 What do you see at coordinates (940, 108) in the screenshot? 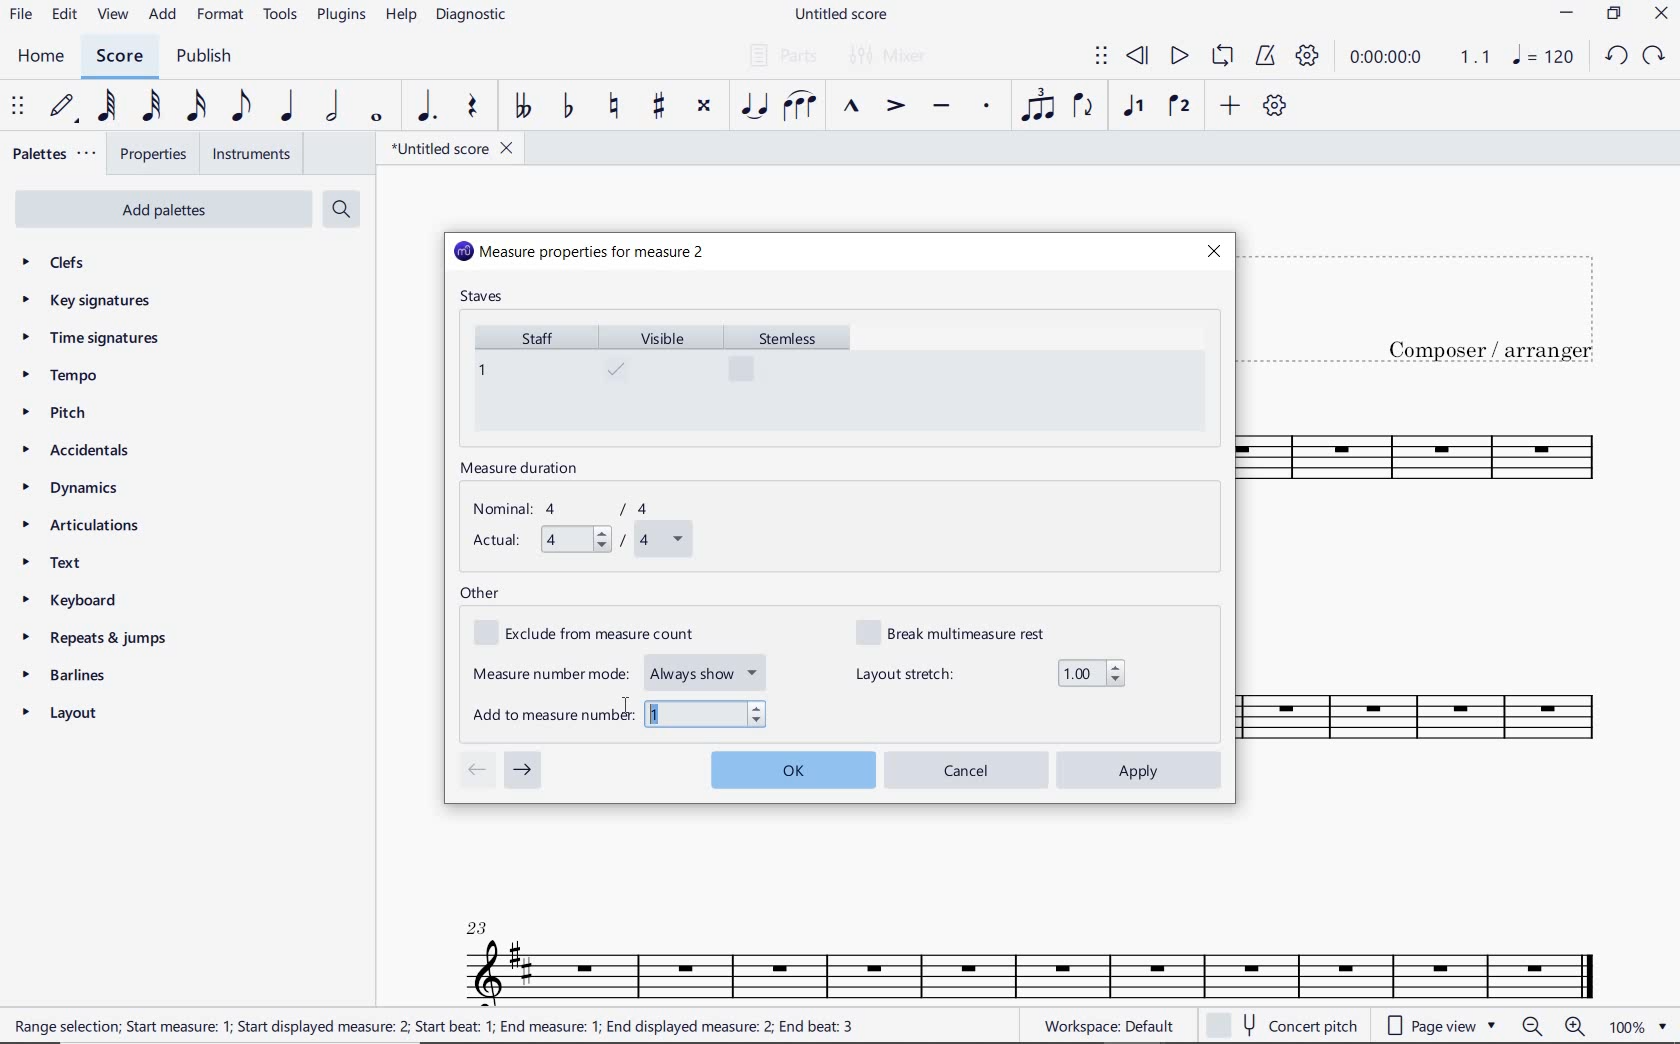
I see `TENUTO` at bounding box center [940, 108].